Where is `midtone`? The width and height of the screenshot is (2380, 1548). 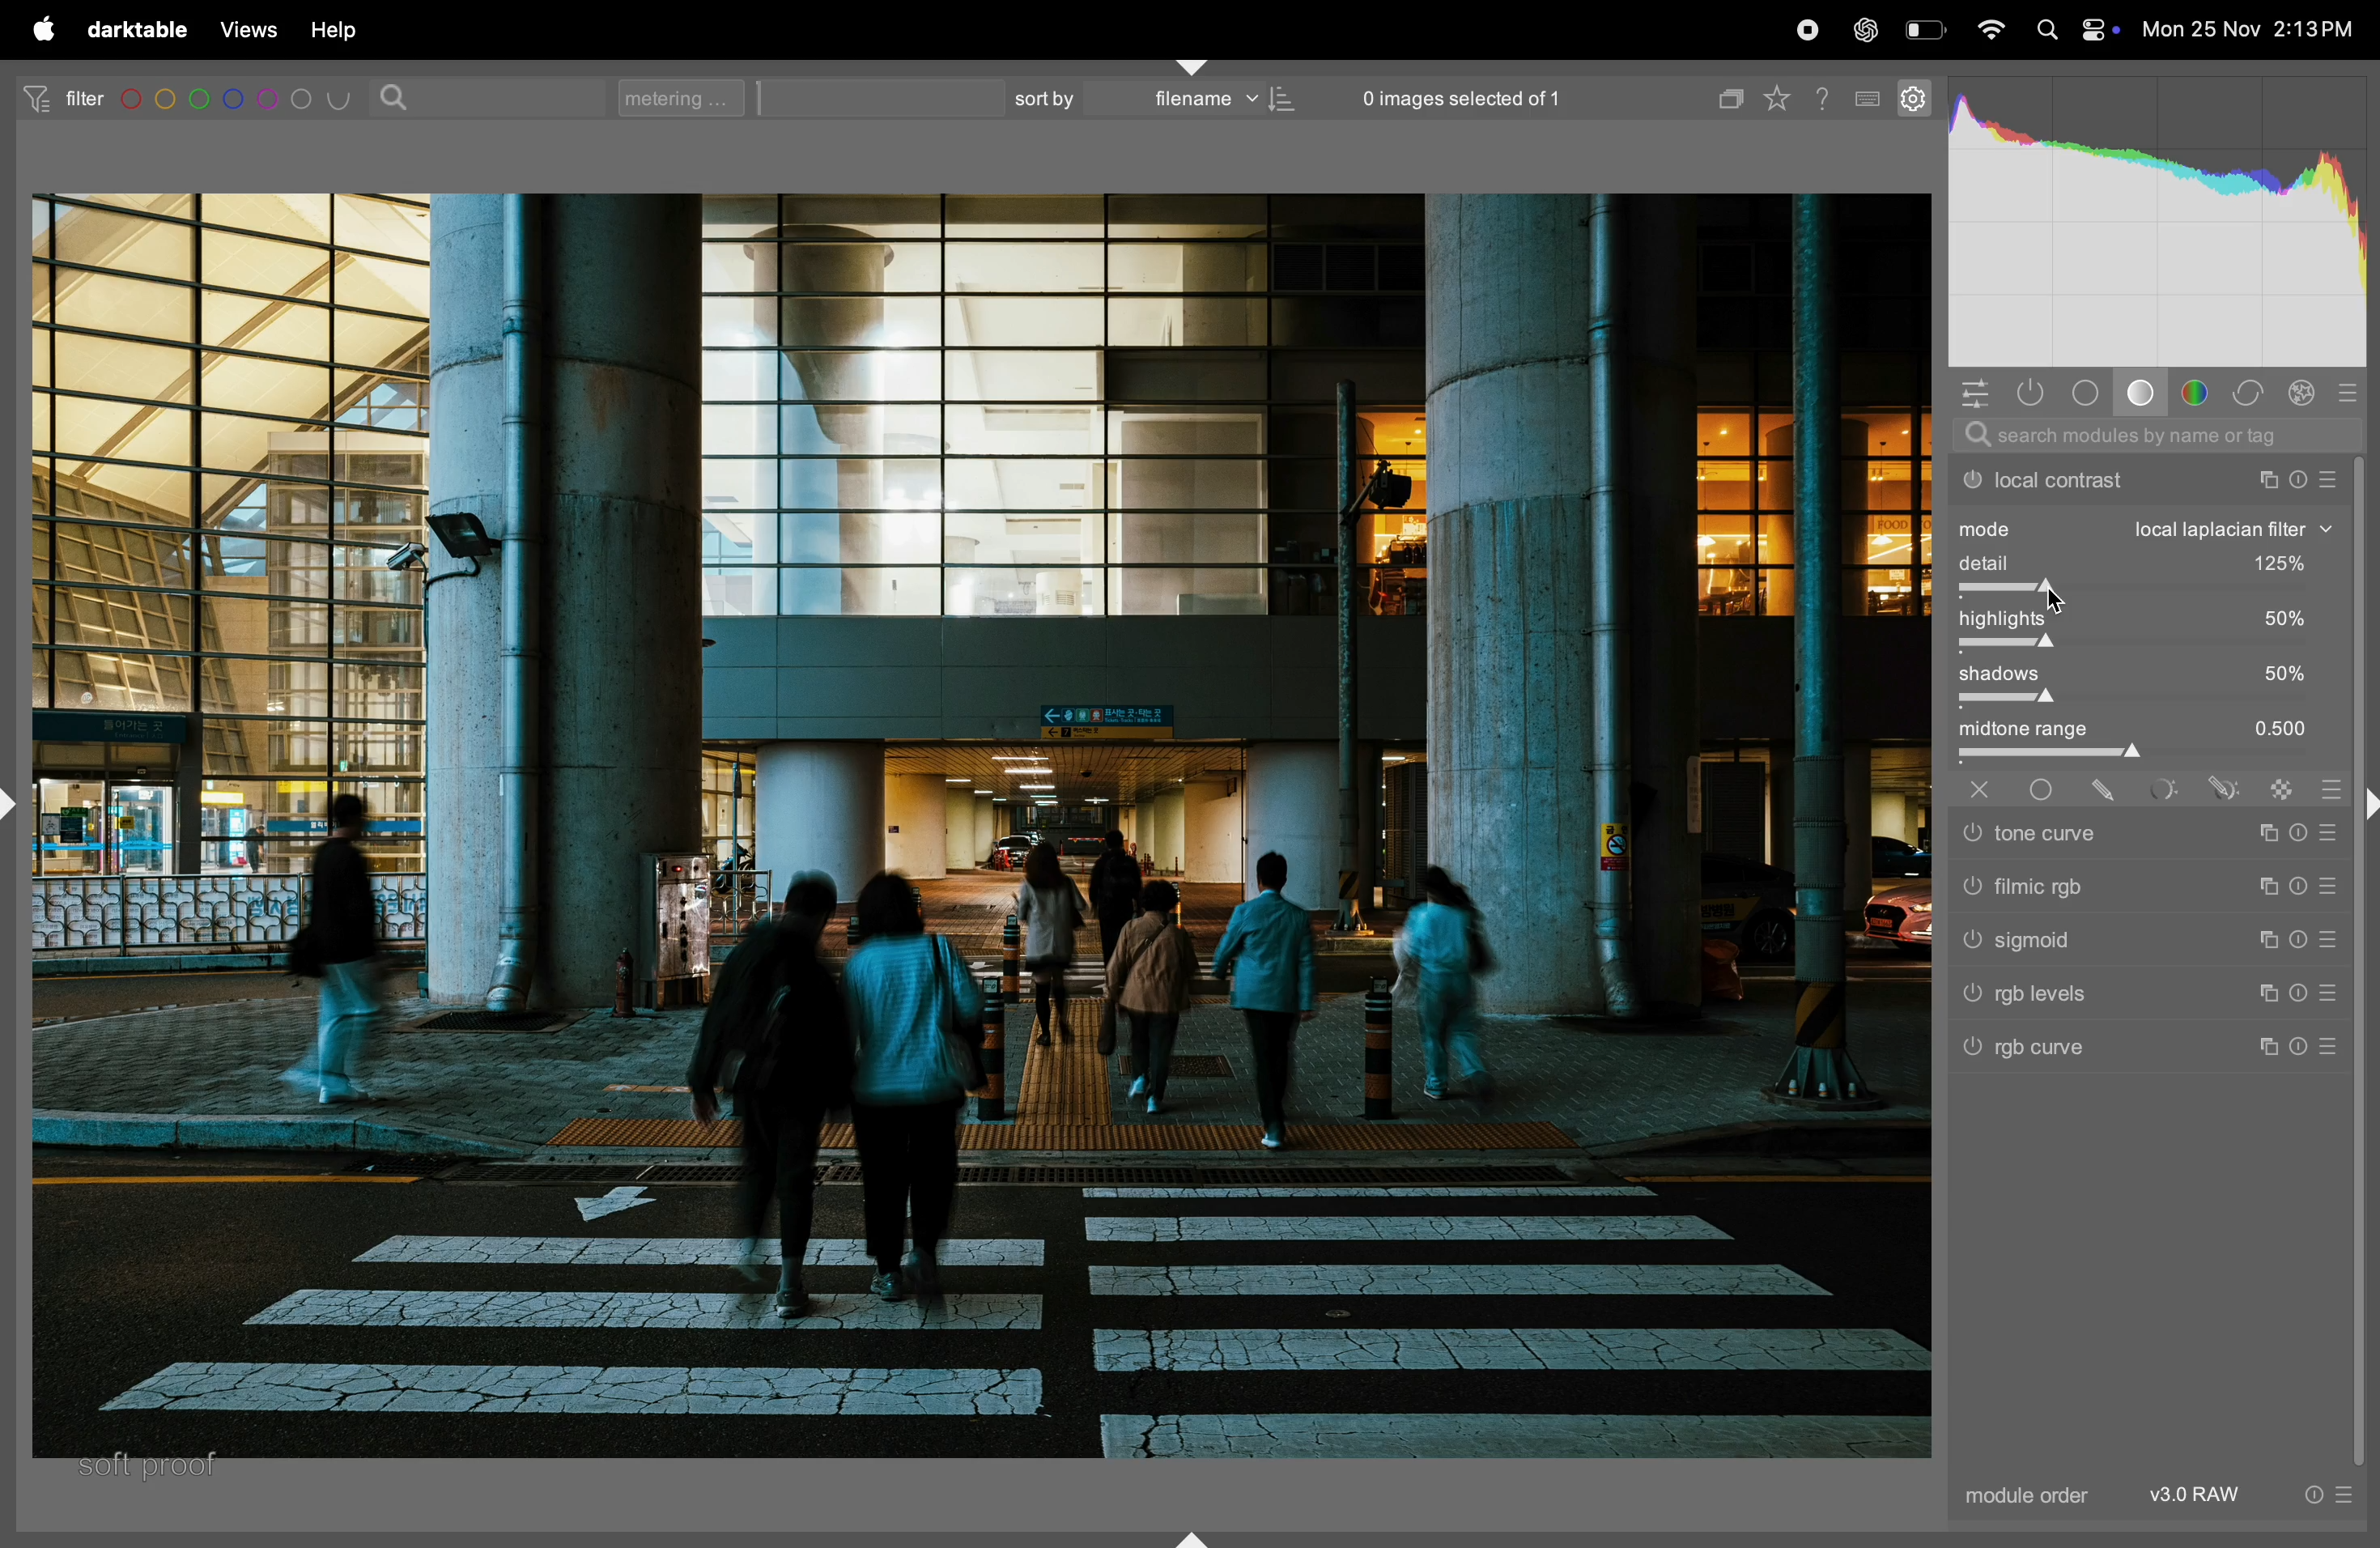
midtone is located at coordinates (2145, 730).